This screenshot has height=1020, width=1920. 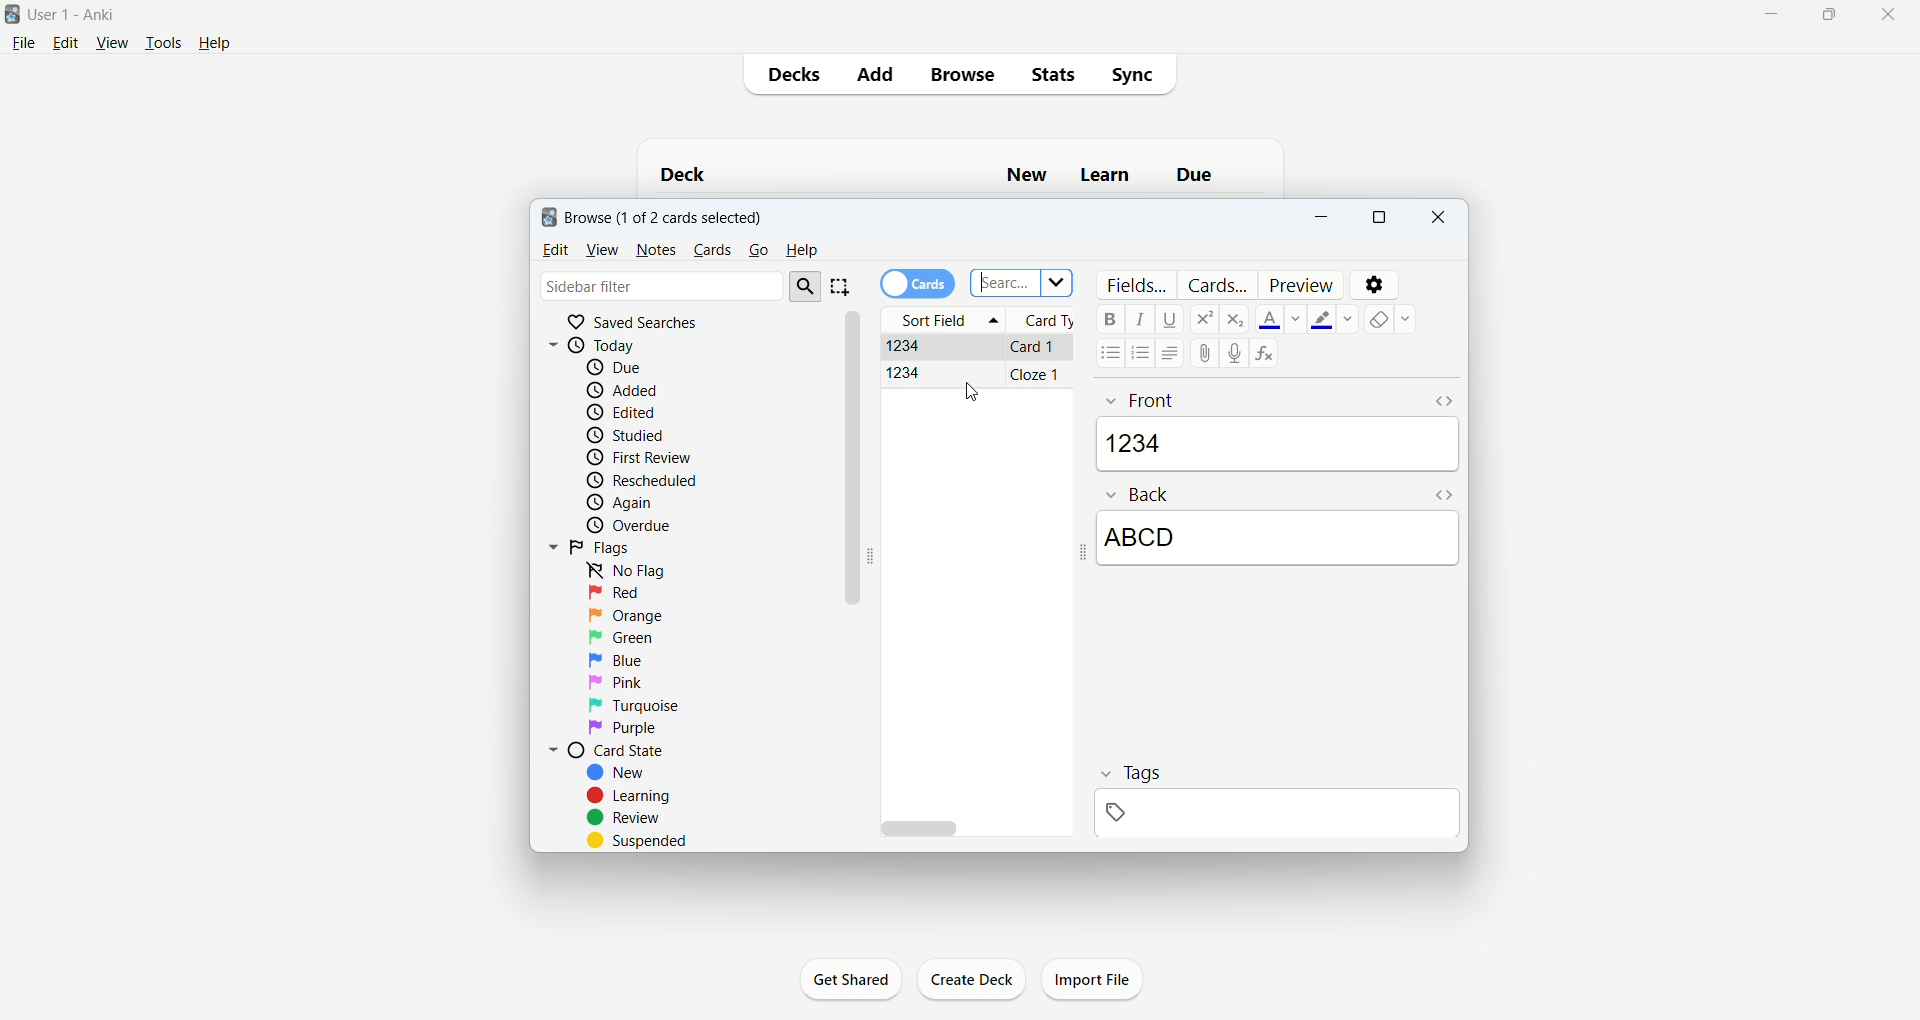 I want to click on bold, so click(x=1111, y=320).